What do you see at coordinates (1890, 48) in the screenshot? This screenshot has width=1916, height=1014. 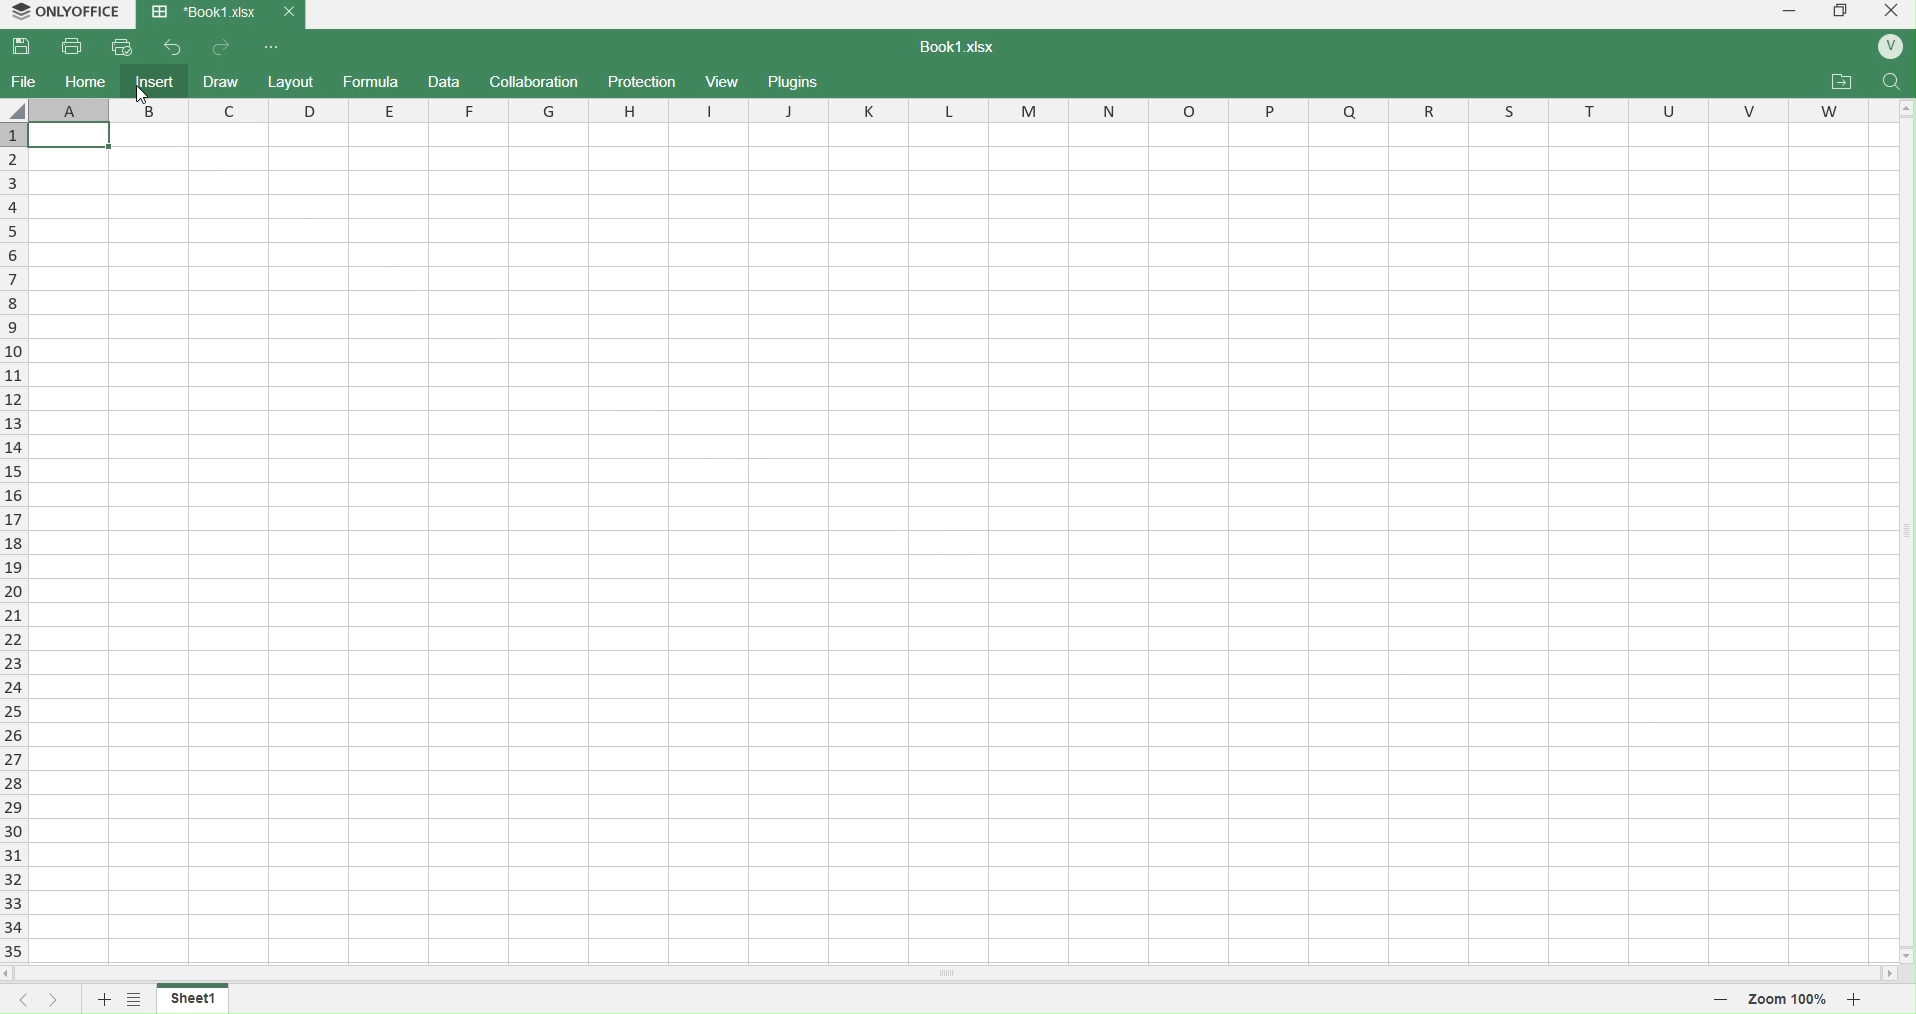 I see `profile` at bounding box center [1890, 48].